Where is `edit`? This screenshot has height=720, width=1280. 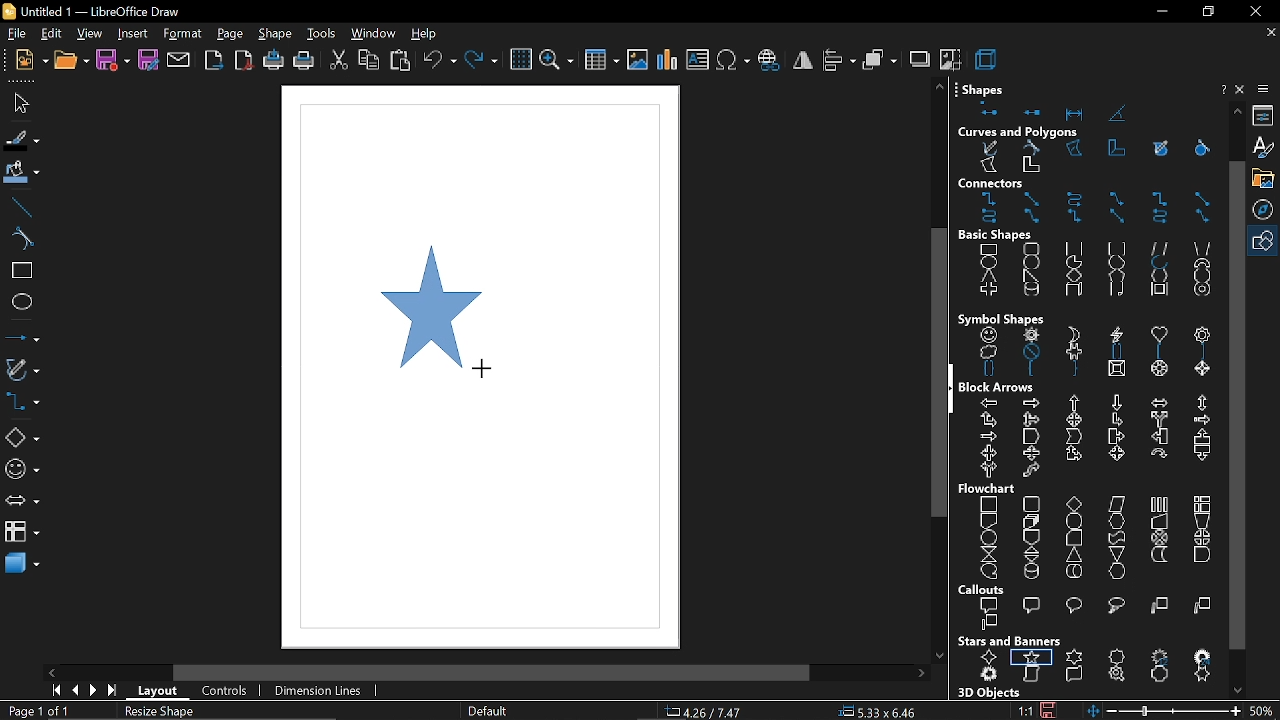 edit is located at coordinates (50, 34).